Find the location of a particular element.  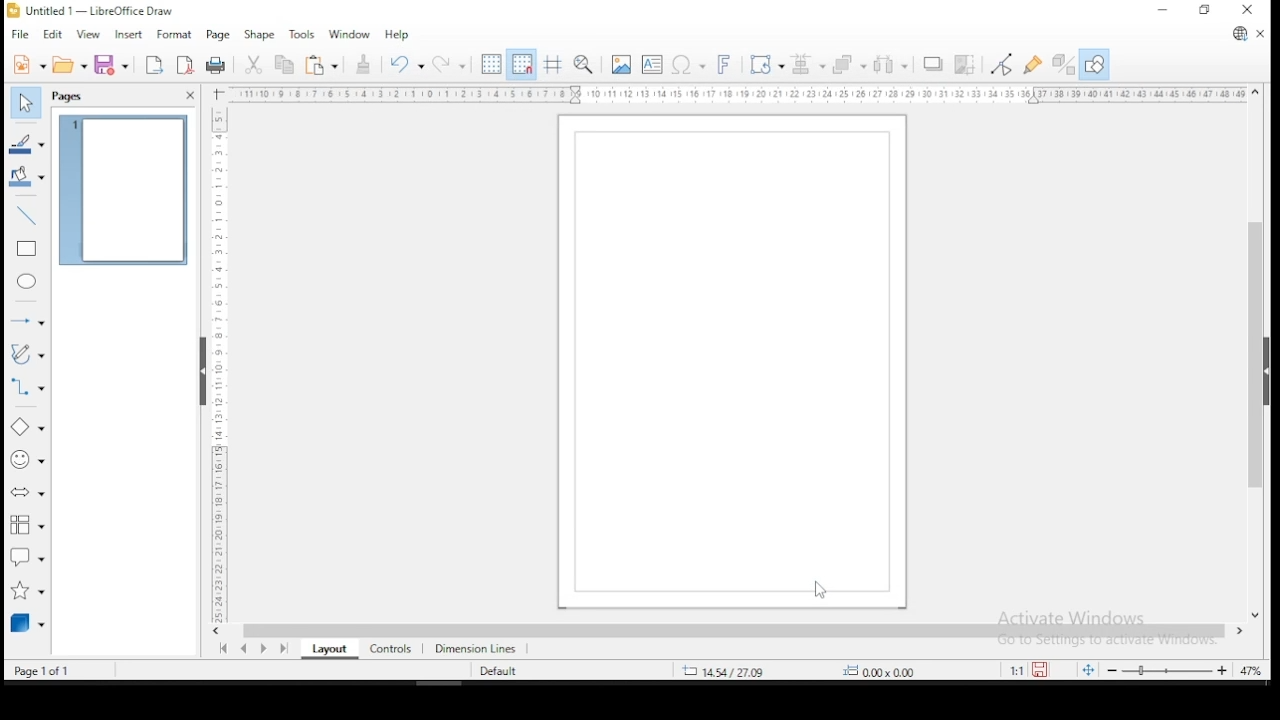

fit document to window is located at coordinates (1090, 669).